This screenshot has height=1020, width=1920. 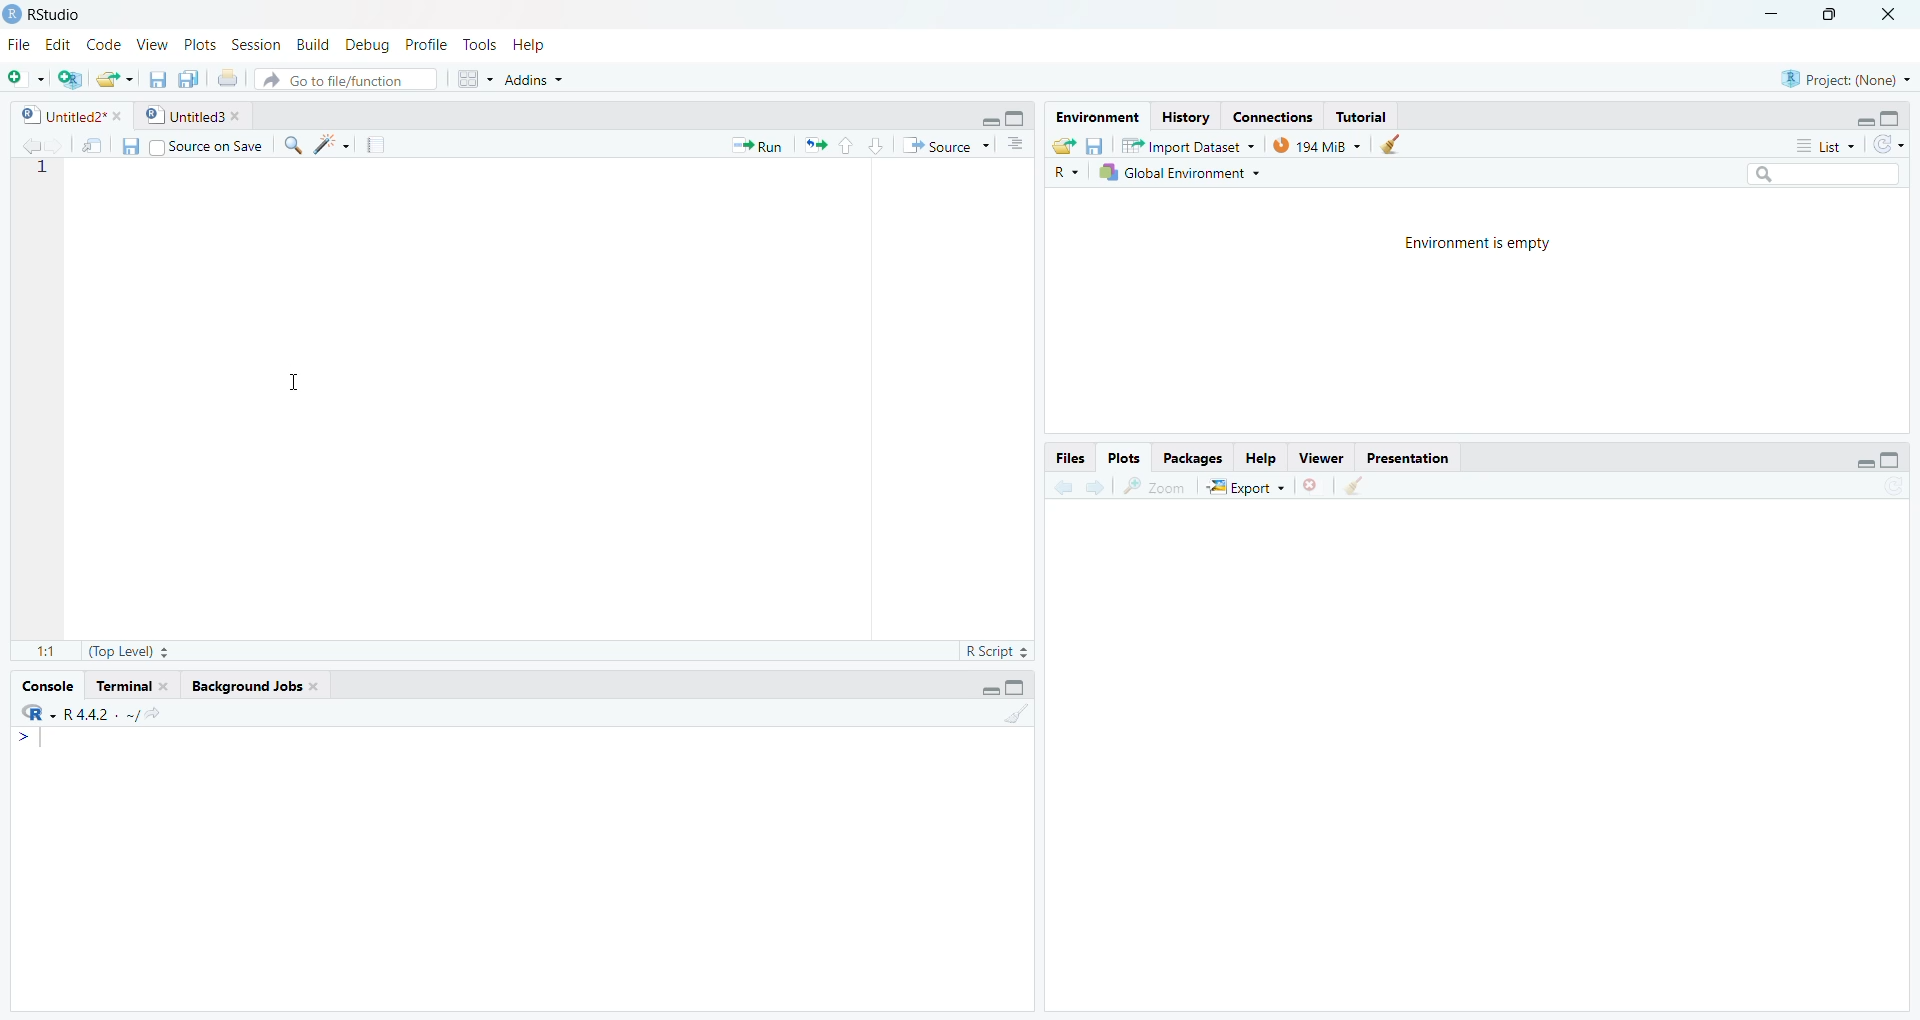 What do you see at coordinates (1480, 242) in the screenshot?
I see `Environment is empty` at bounding box center [1480, 242].